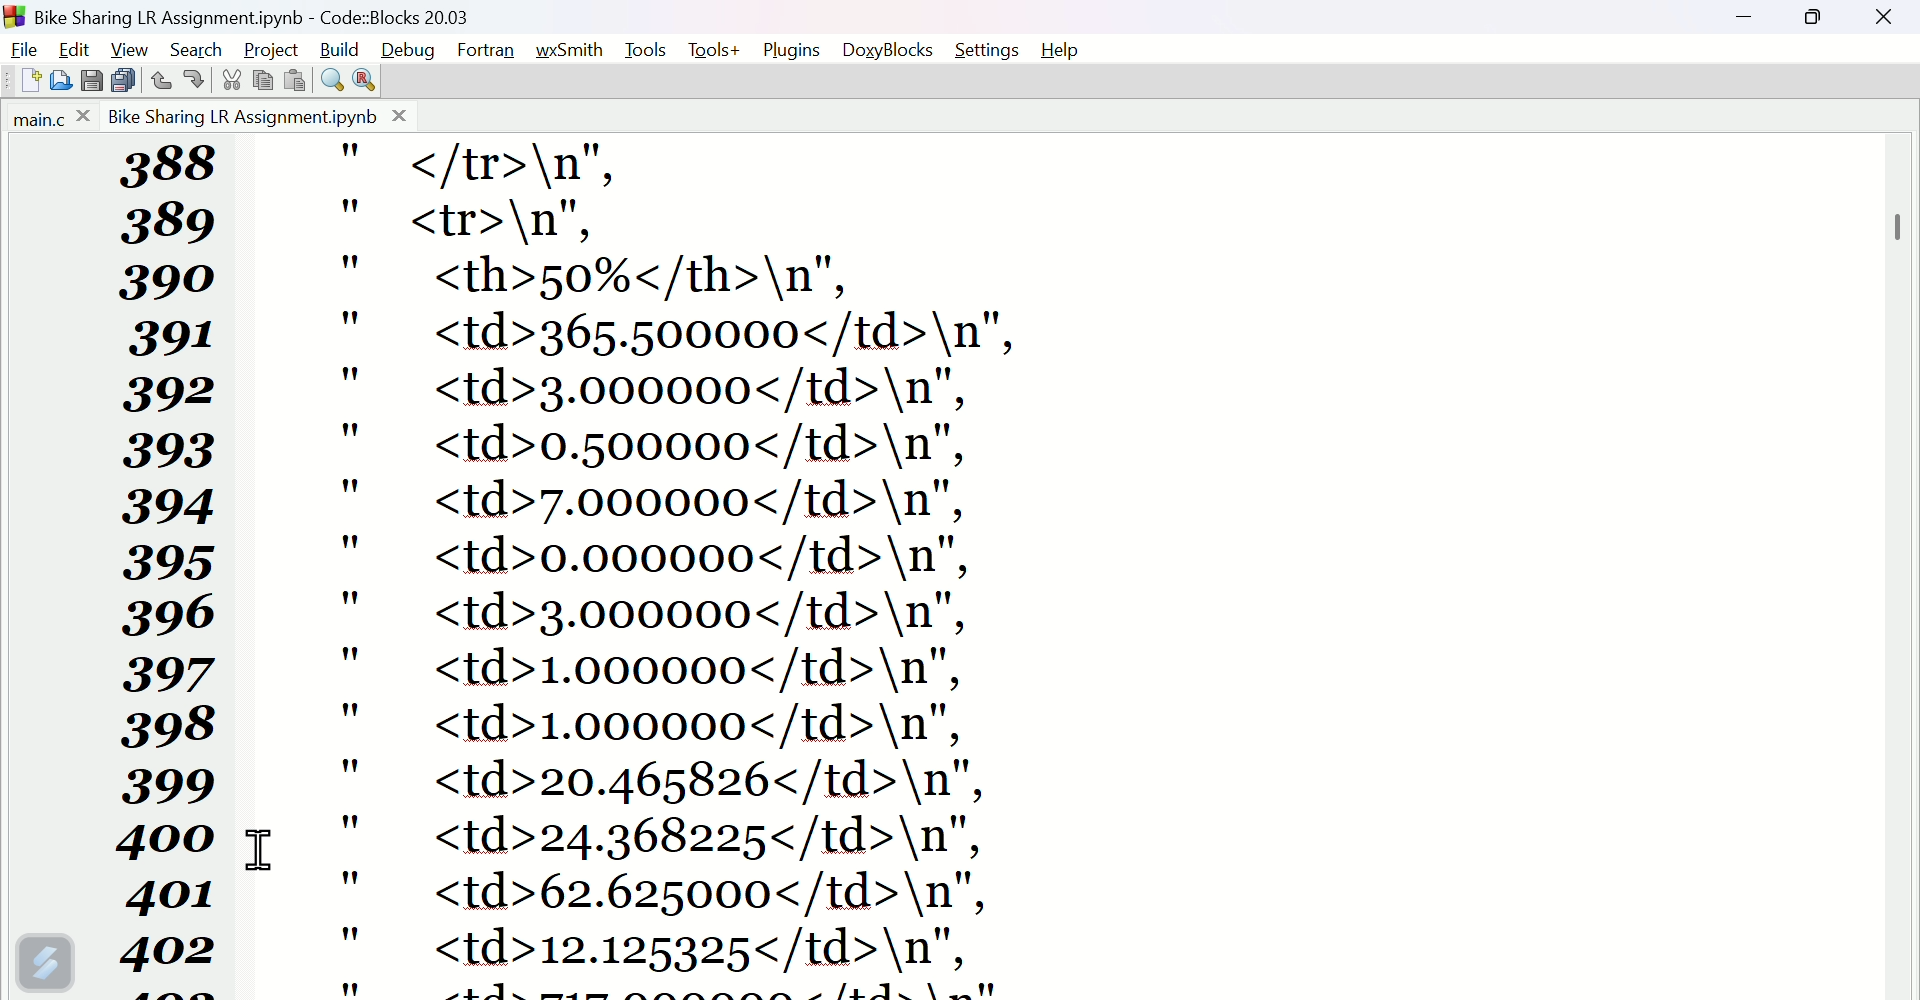  Describe the element at coordinates (47, 119) in the screenshot. I see `Main.C` at that location.